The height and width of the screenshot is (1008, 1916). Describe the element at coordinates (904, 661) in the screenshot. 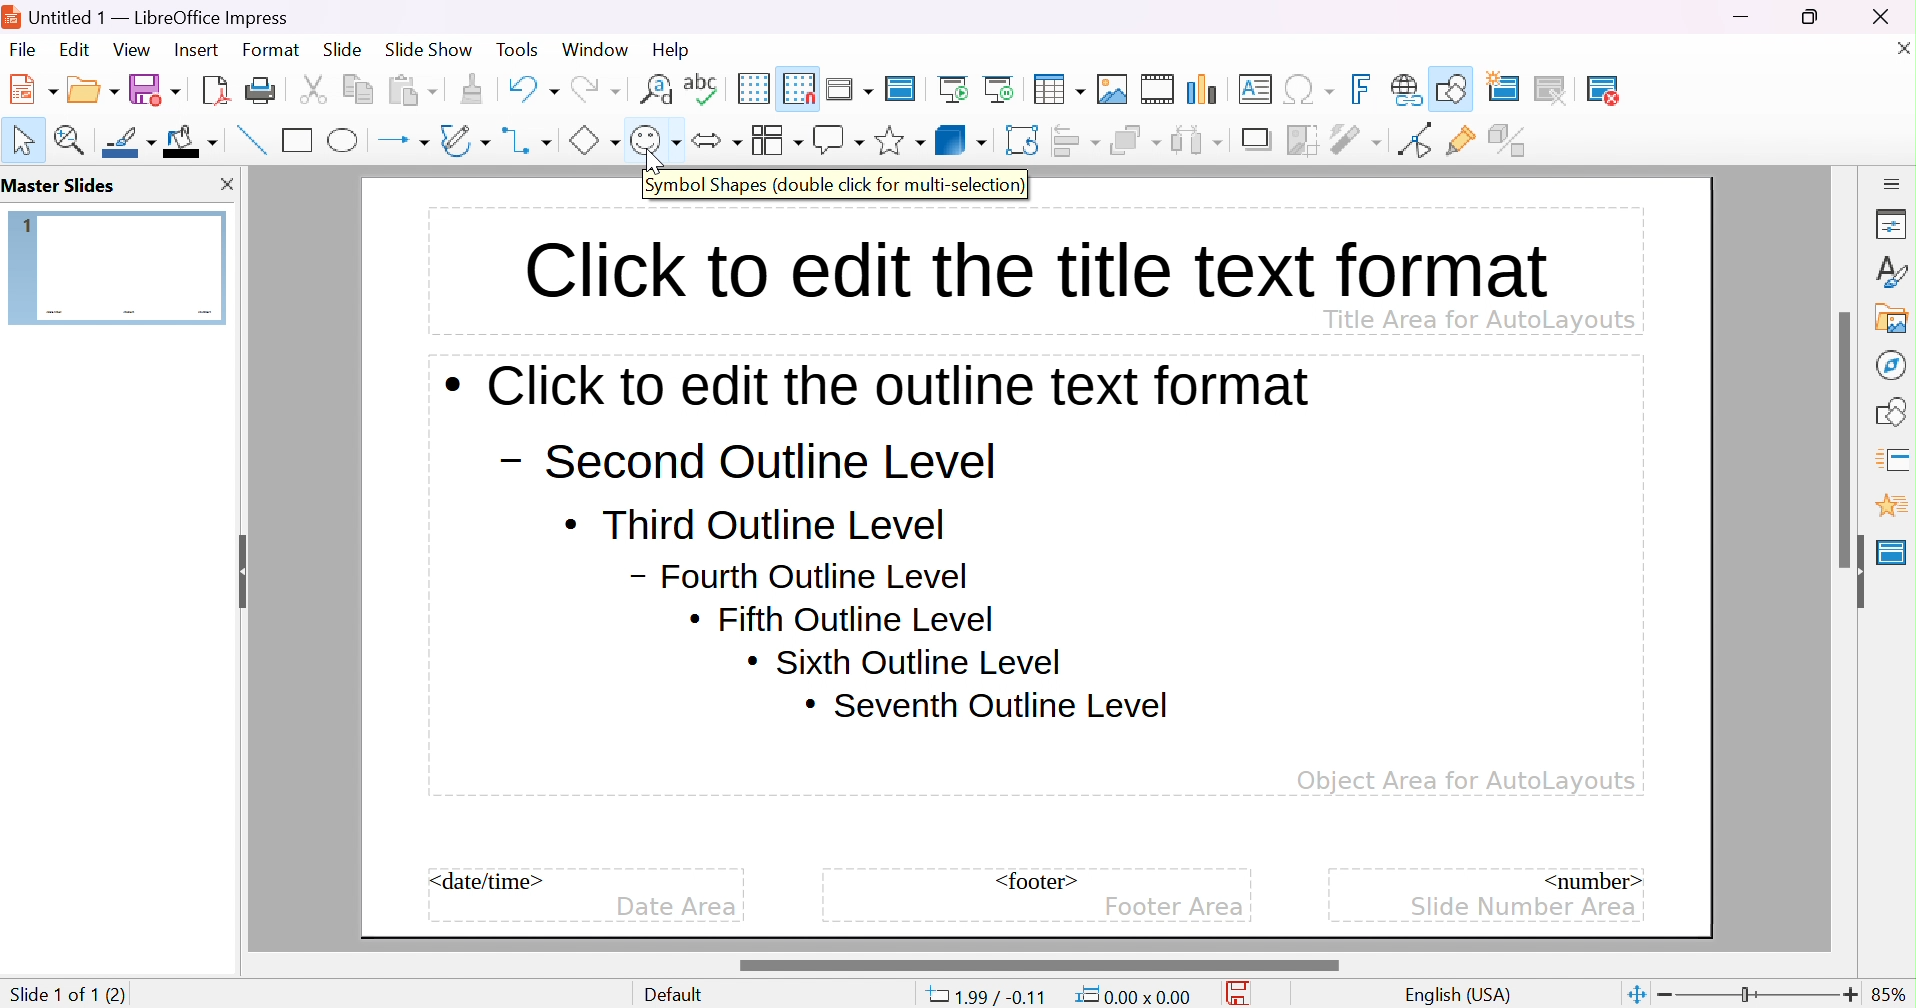

I see `sixth outline level` at that location.